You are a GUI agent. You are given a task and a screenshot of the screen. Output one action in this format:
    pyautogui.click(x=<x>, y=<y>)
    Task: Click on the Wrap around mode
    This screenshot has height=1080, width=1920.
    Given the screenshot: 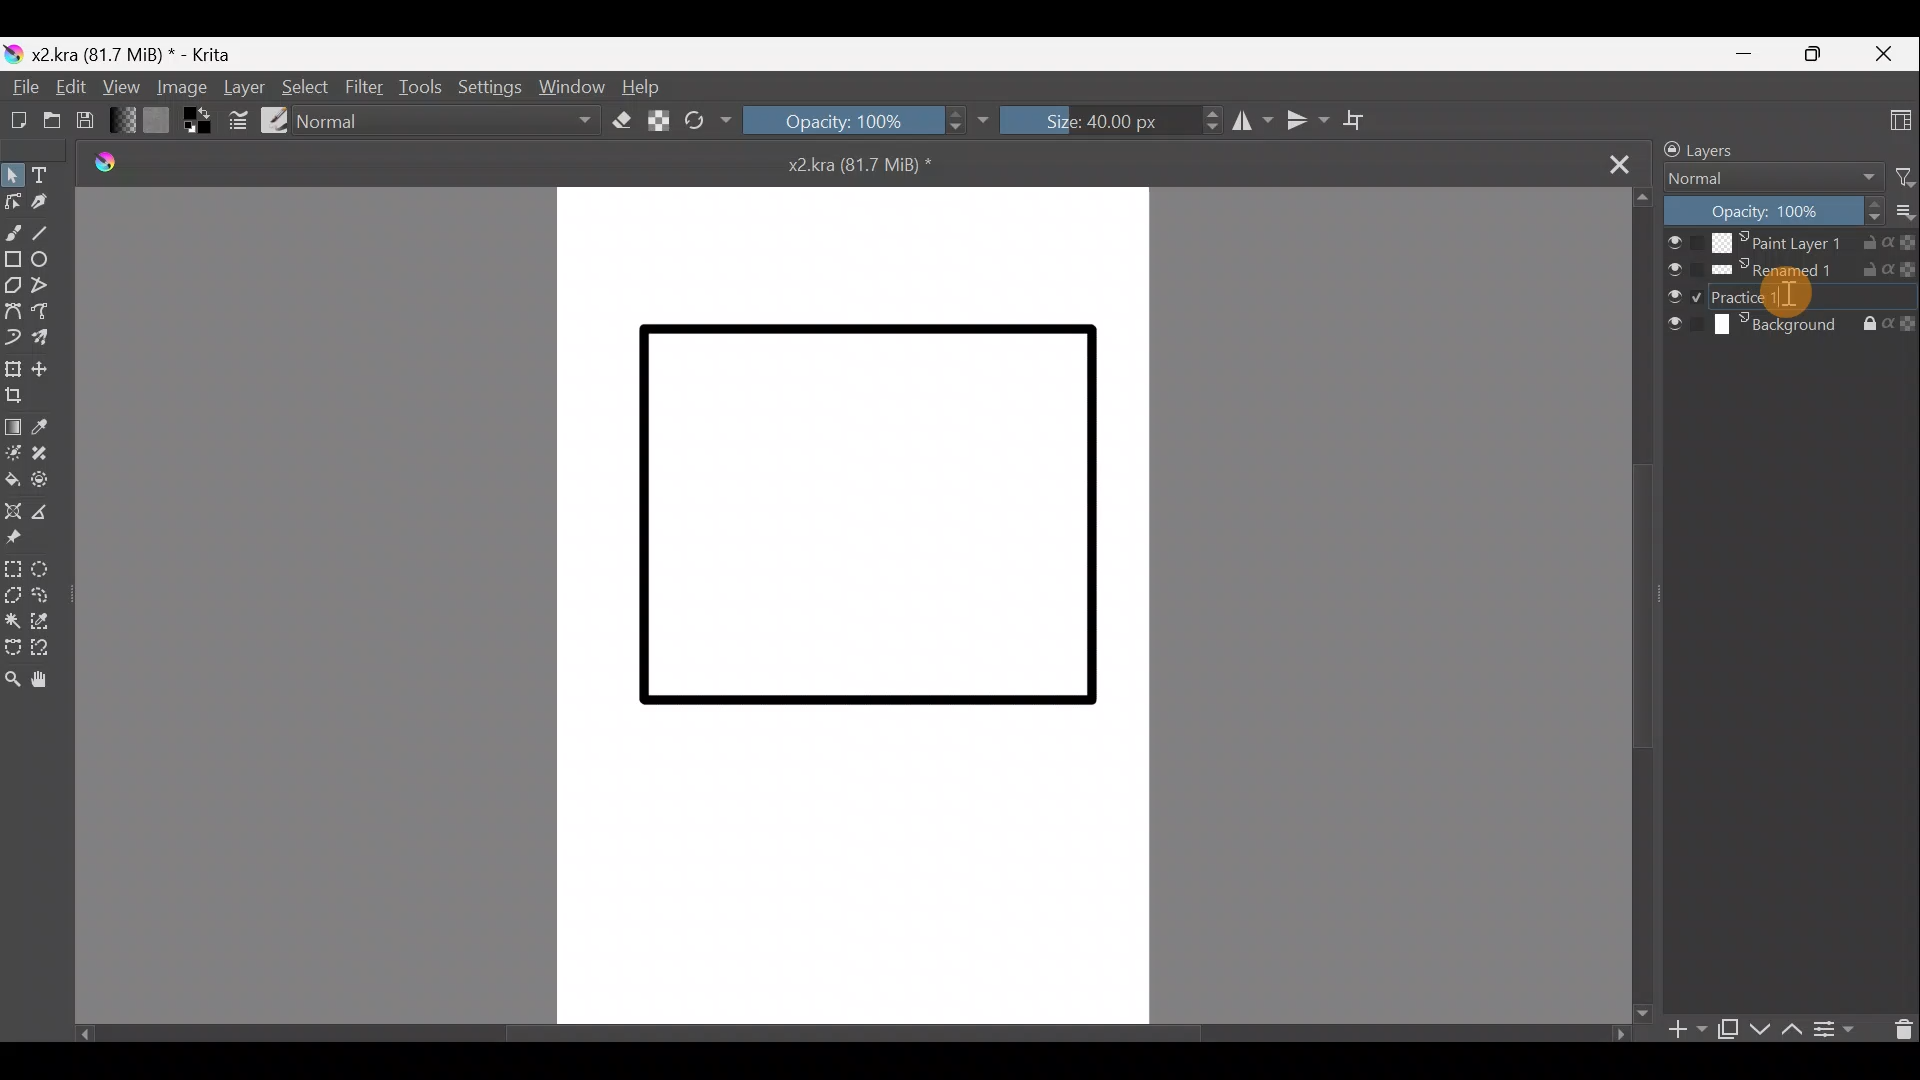 What is the action you would take?
    pyautogui.click(x=1361, y=119)
    